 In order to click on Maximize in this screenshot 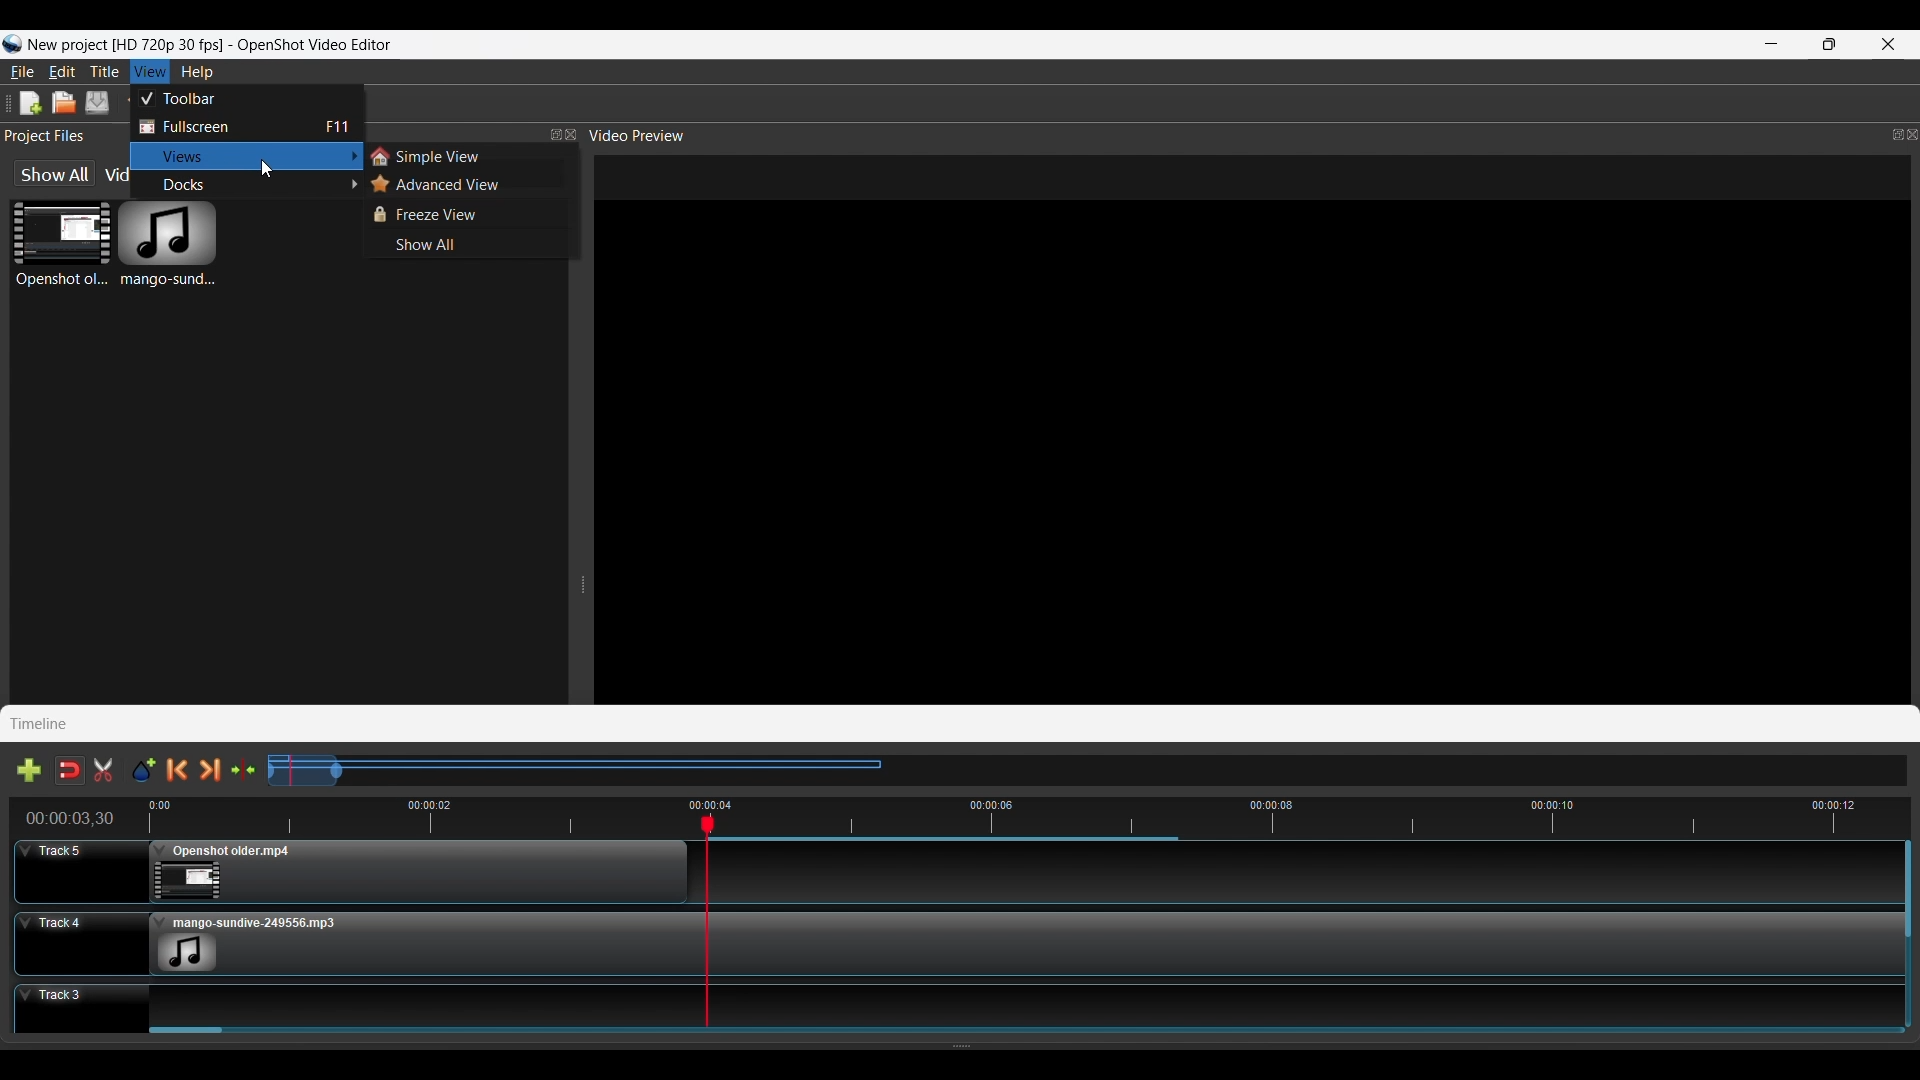, I will do `click(544, 135)`.